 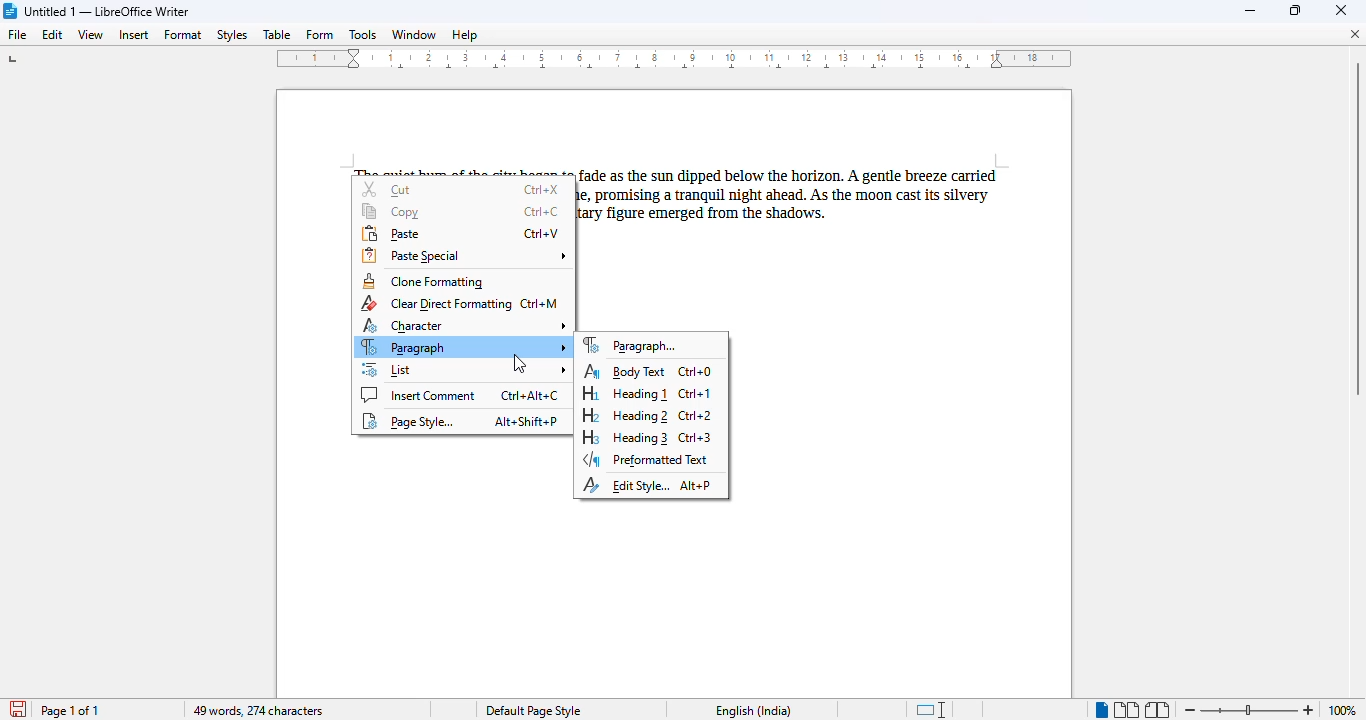 I want to click on page 1 of 1, so click(x=70, y=711).